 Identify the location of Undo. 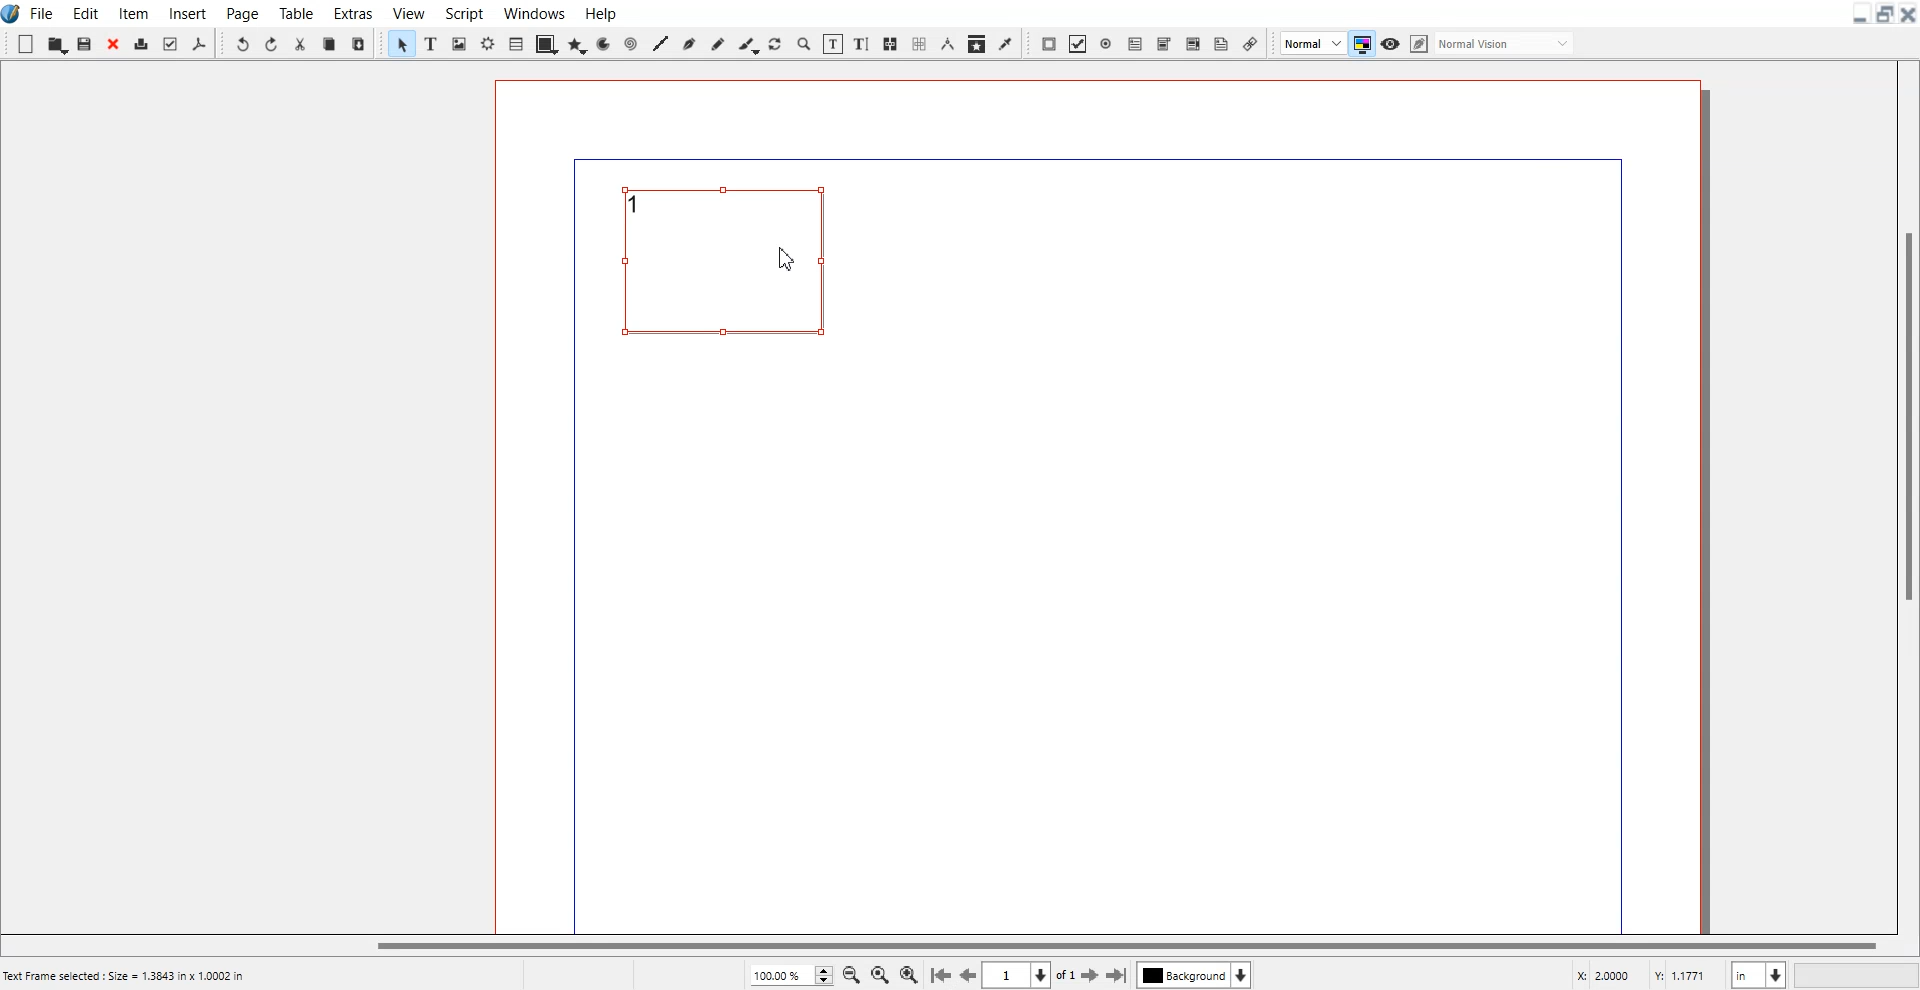
(241, 42).